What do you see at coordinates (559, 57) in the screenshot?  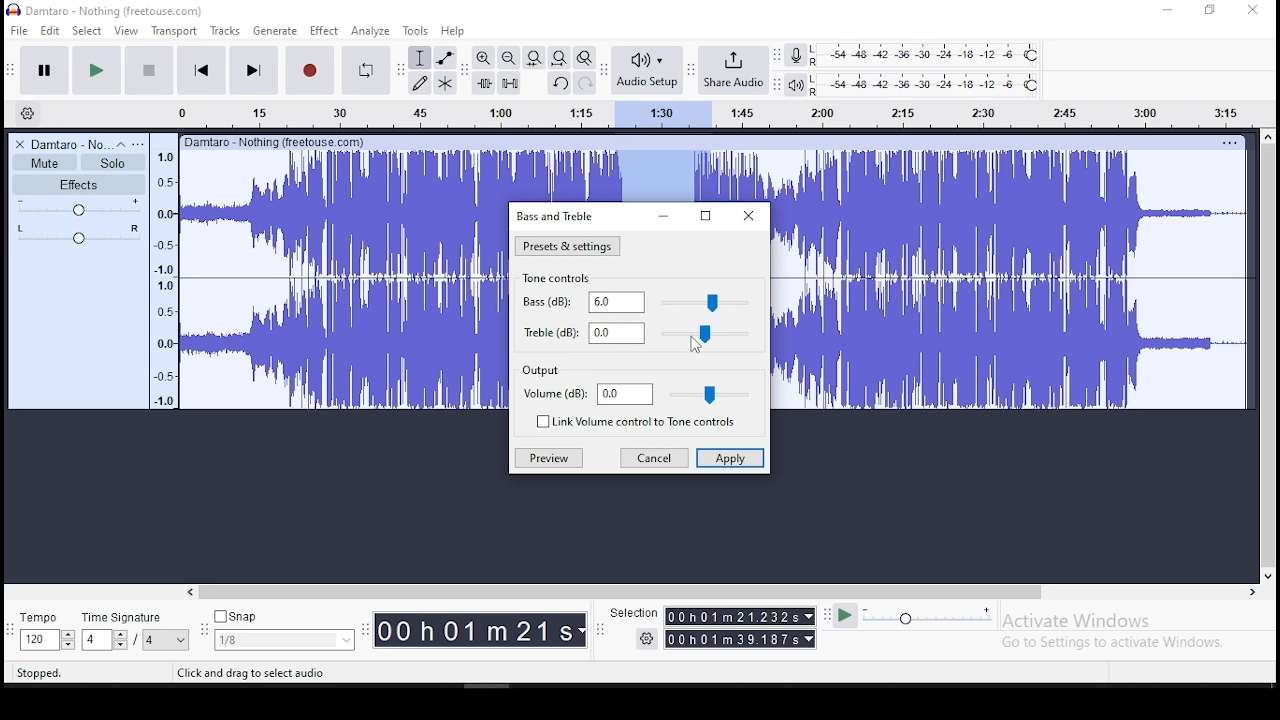 I see `fit project to width` at bounding box center [559, 57].